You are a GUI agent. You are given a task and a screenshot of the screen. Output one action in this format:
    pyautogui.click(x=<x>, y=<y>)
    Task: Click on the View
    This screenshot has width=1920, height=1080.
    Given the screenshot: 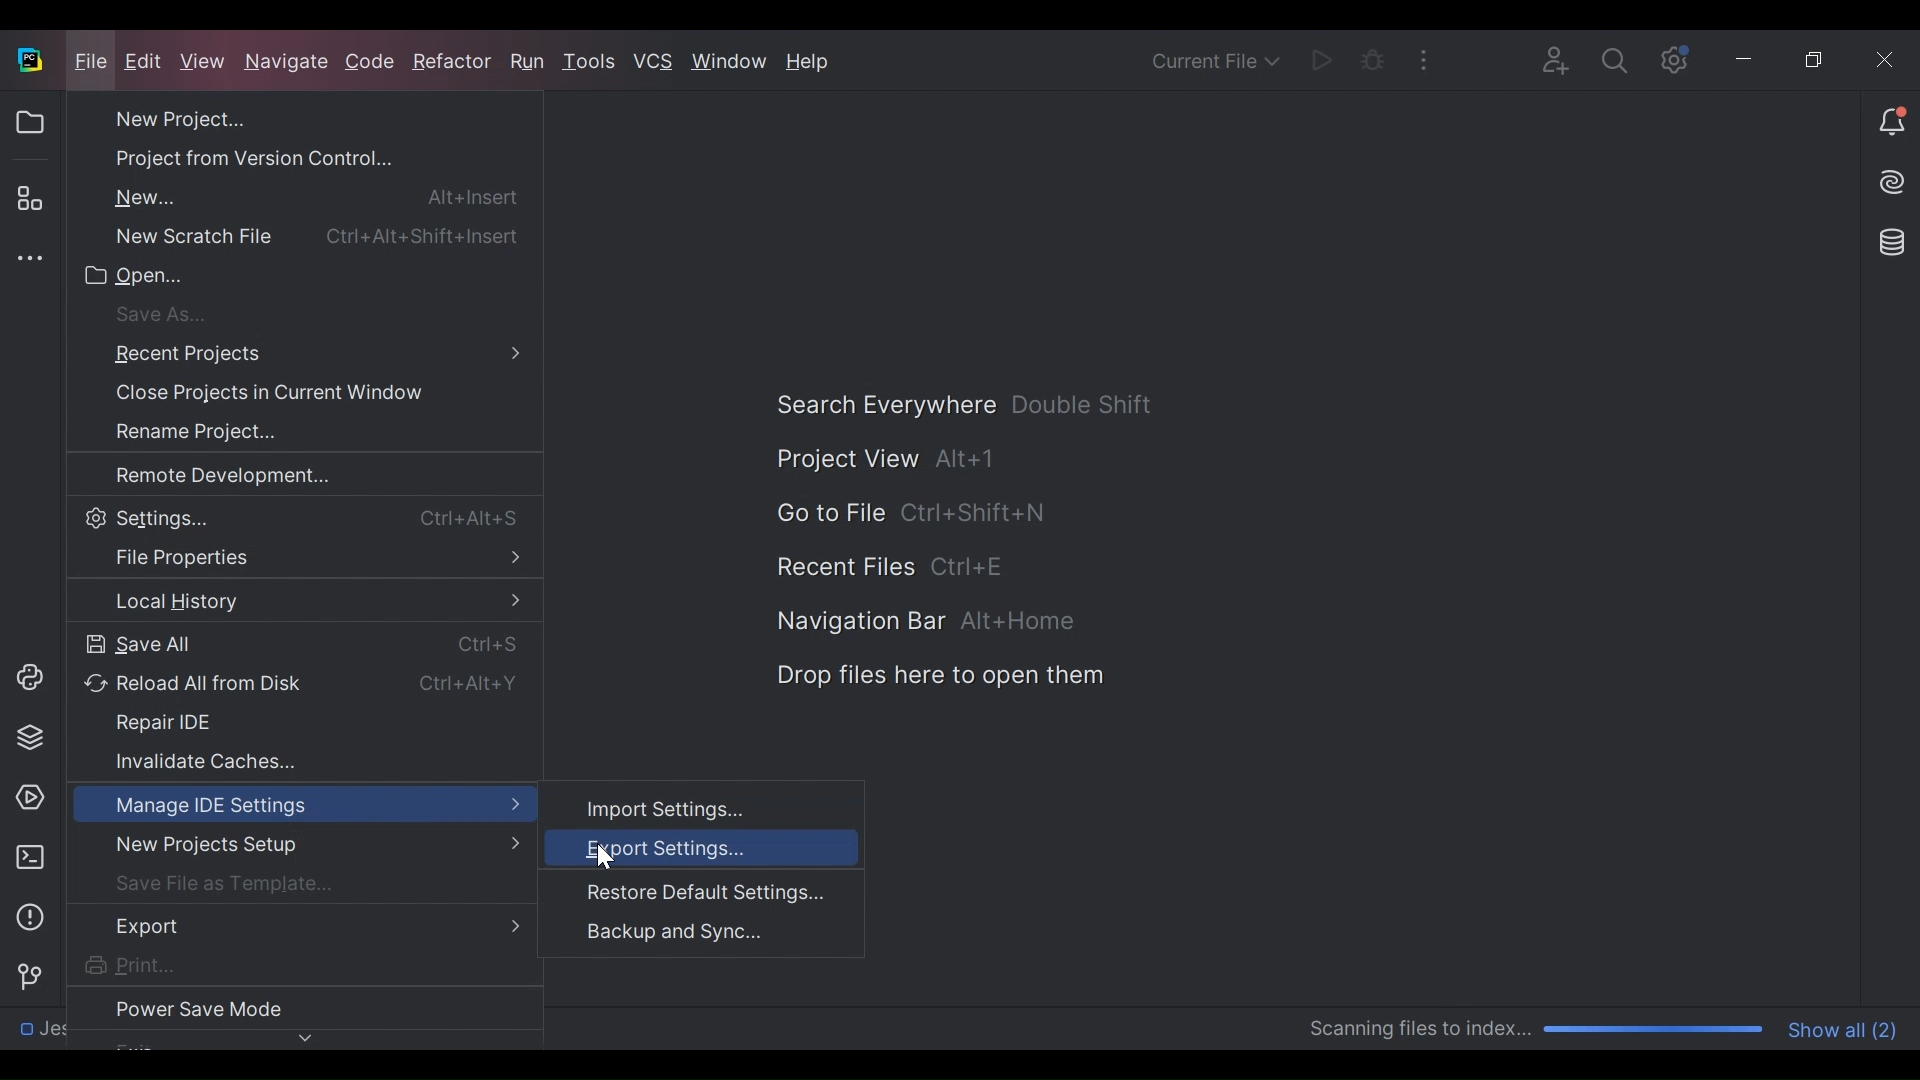 What is the action you would take?
    pyautogui.click(x=205, y=62)
    